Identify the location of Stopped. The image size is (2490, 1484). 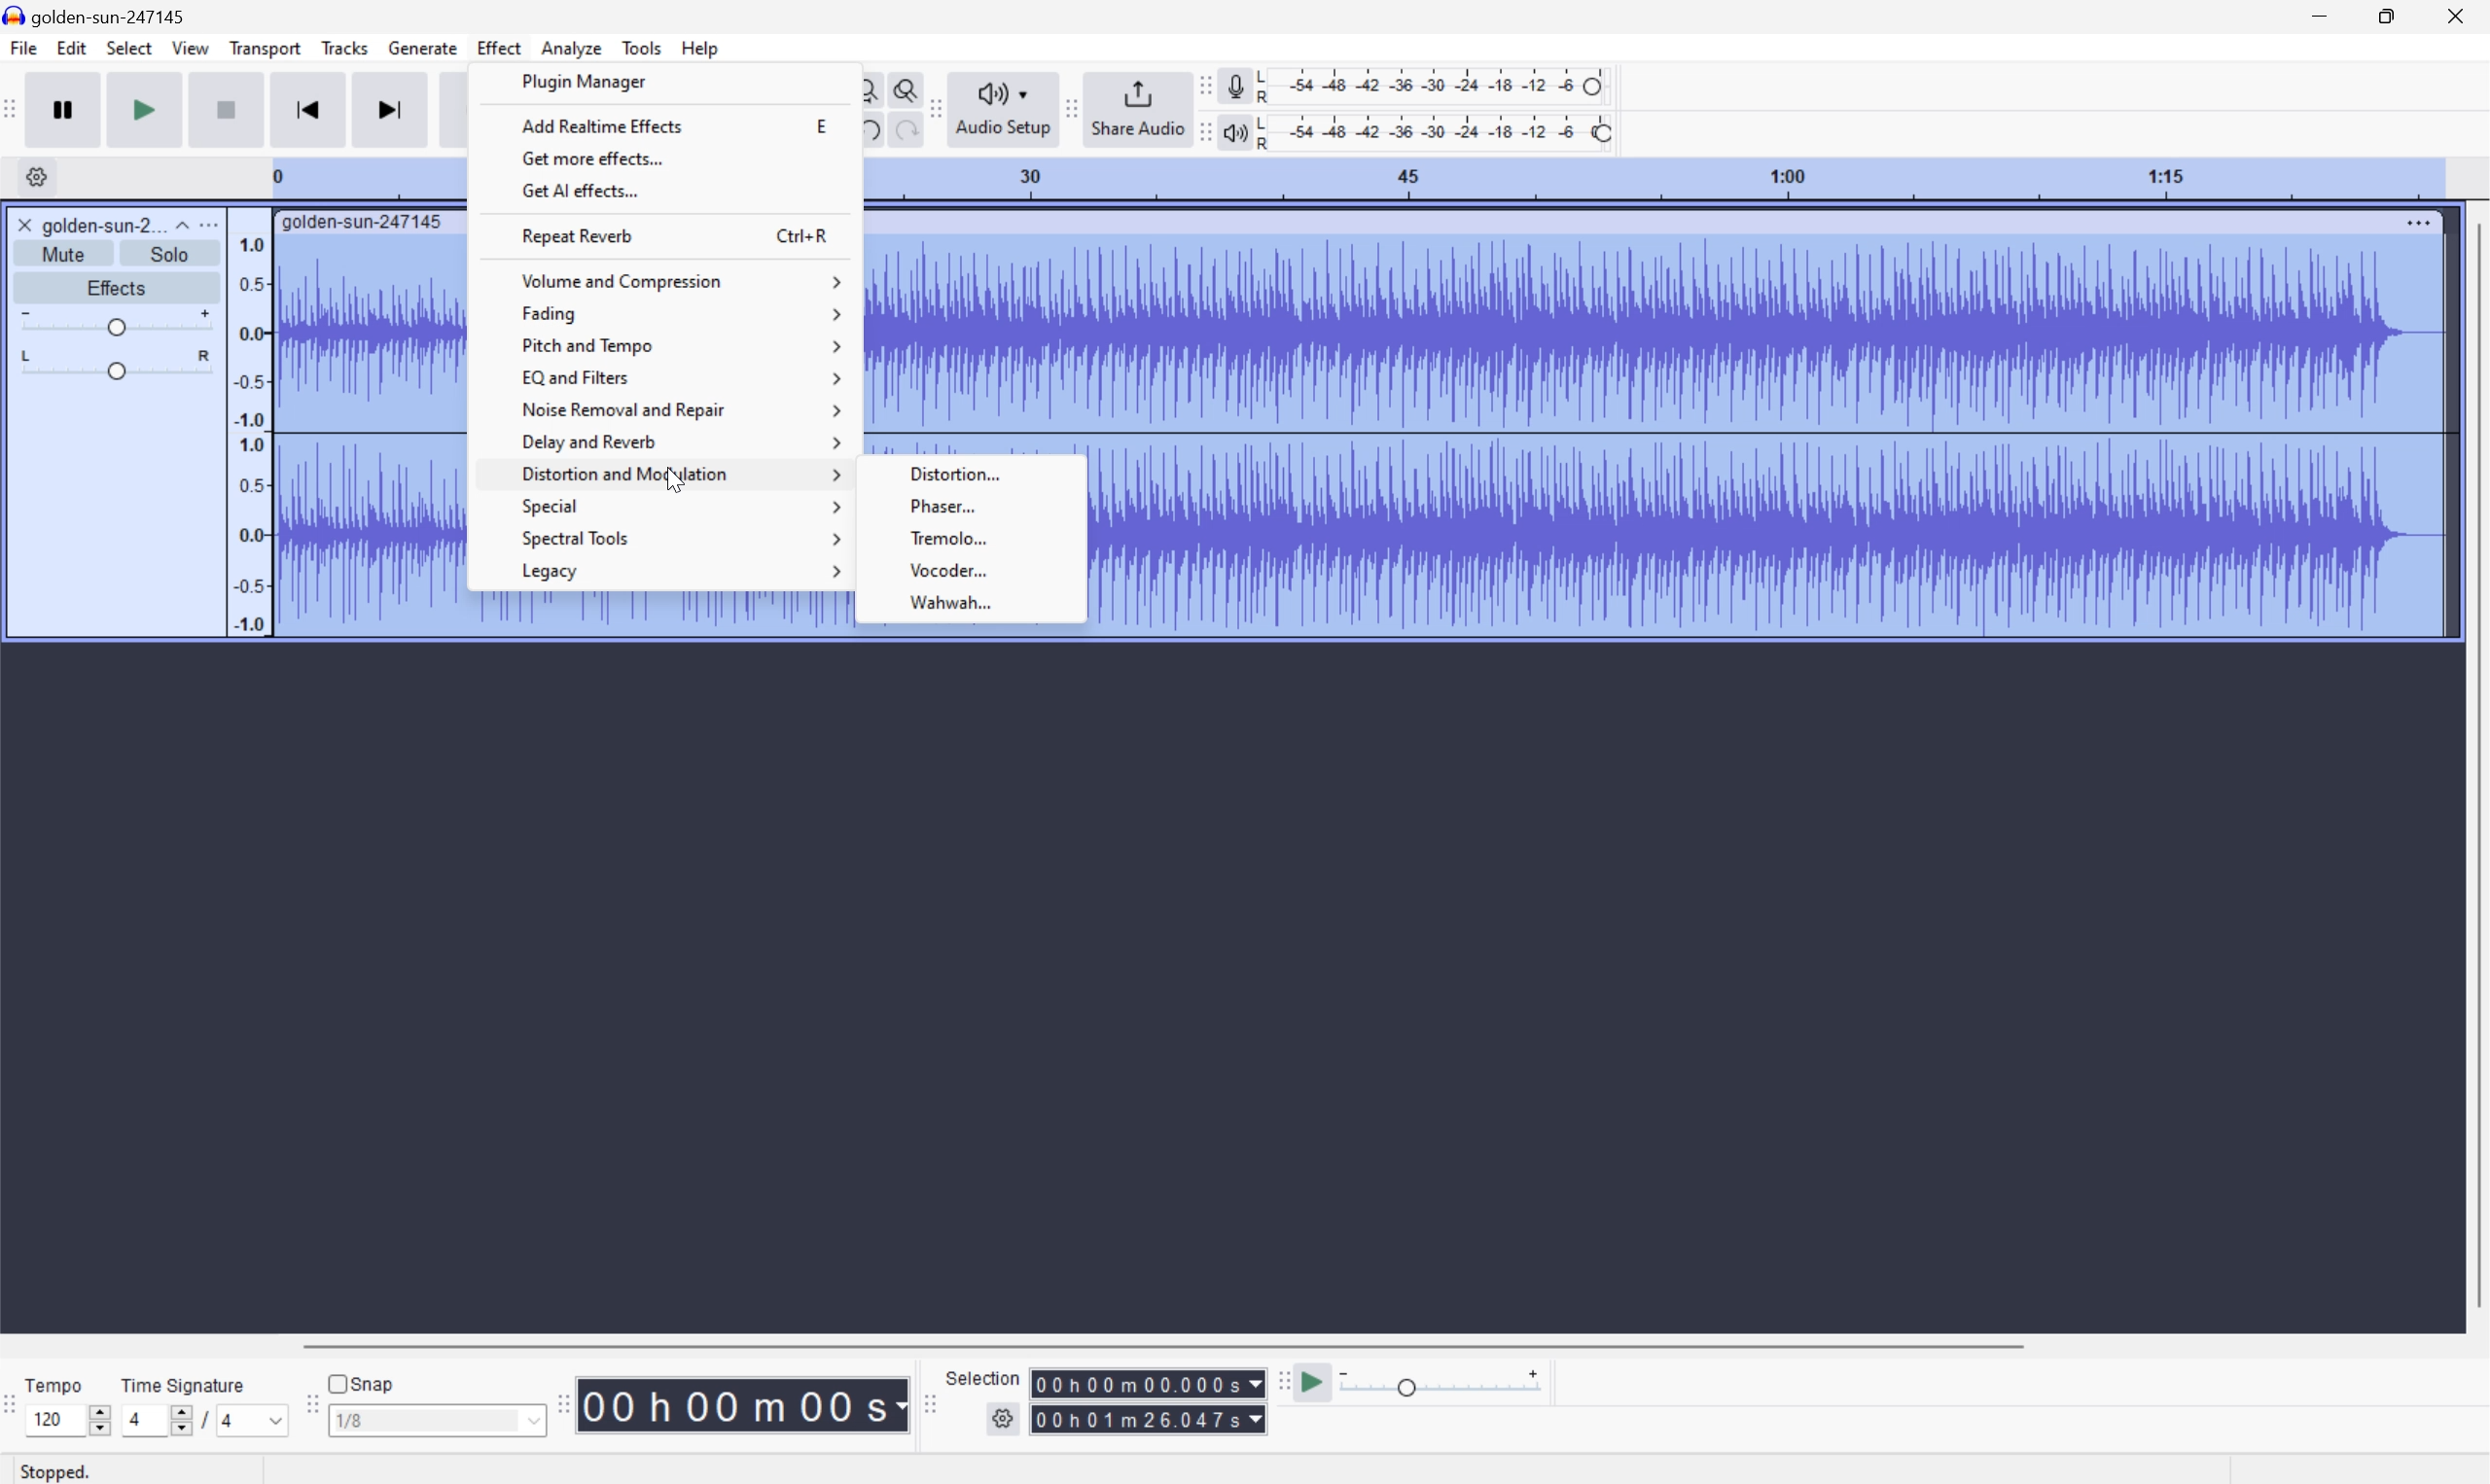
(56, 1472).